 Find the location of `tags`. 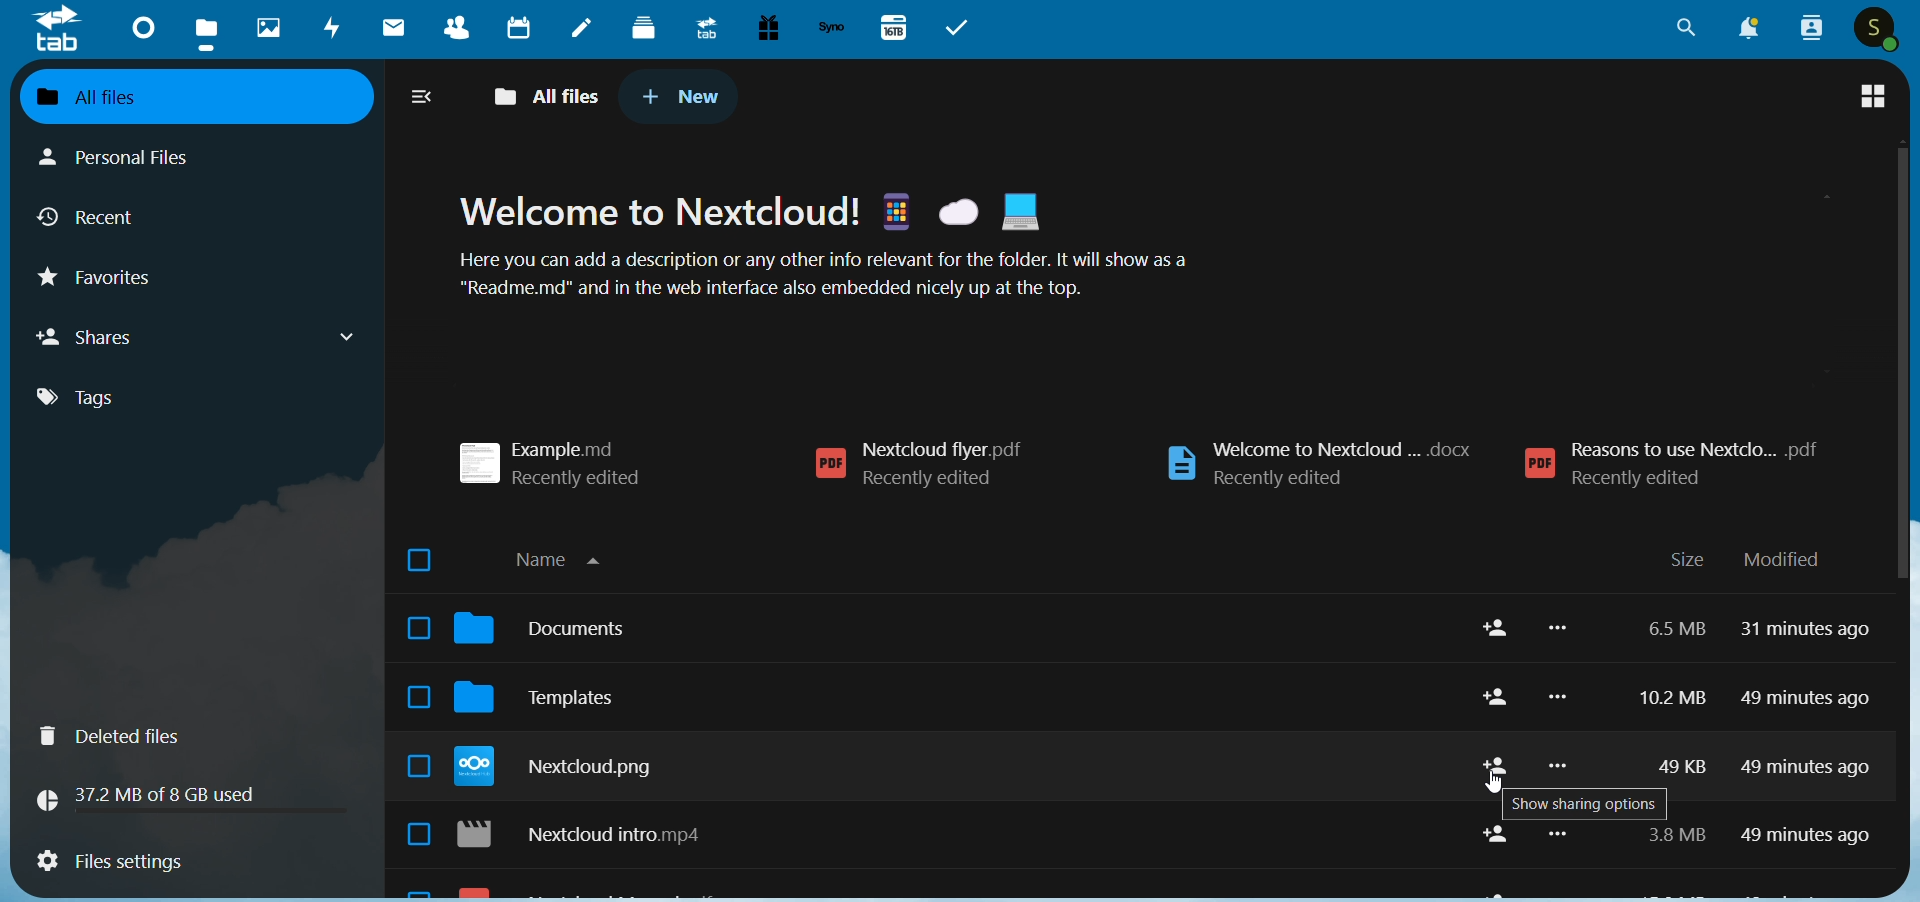

tags is located at coordinates (94, 398).